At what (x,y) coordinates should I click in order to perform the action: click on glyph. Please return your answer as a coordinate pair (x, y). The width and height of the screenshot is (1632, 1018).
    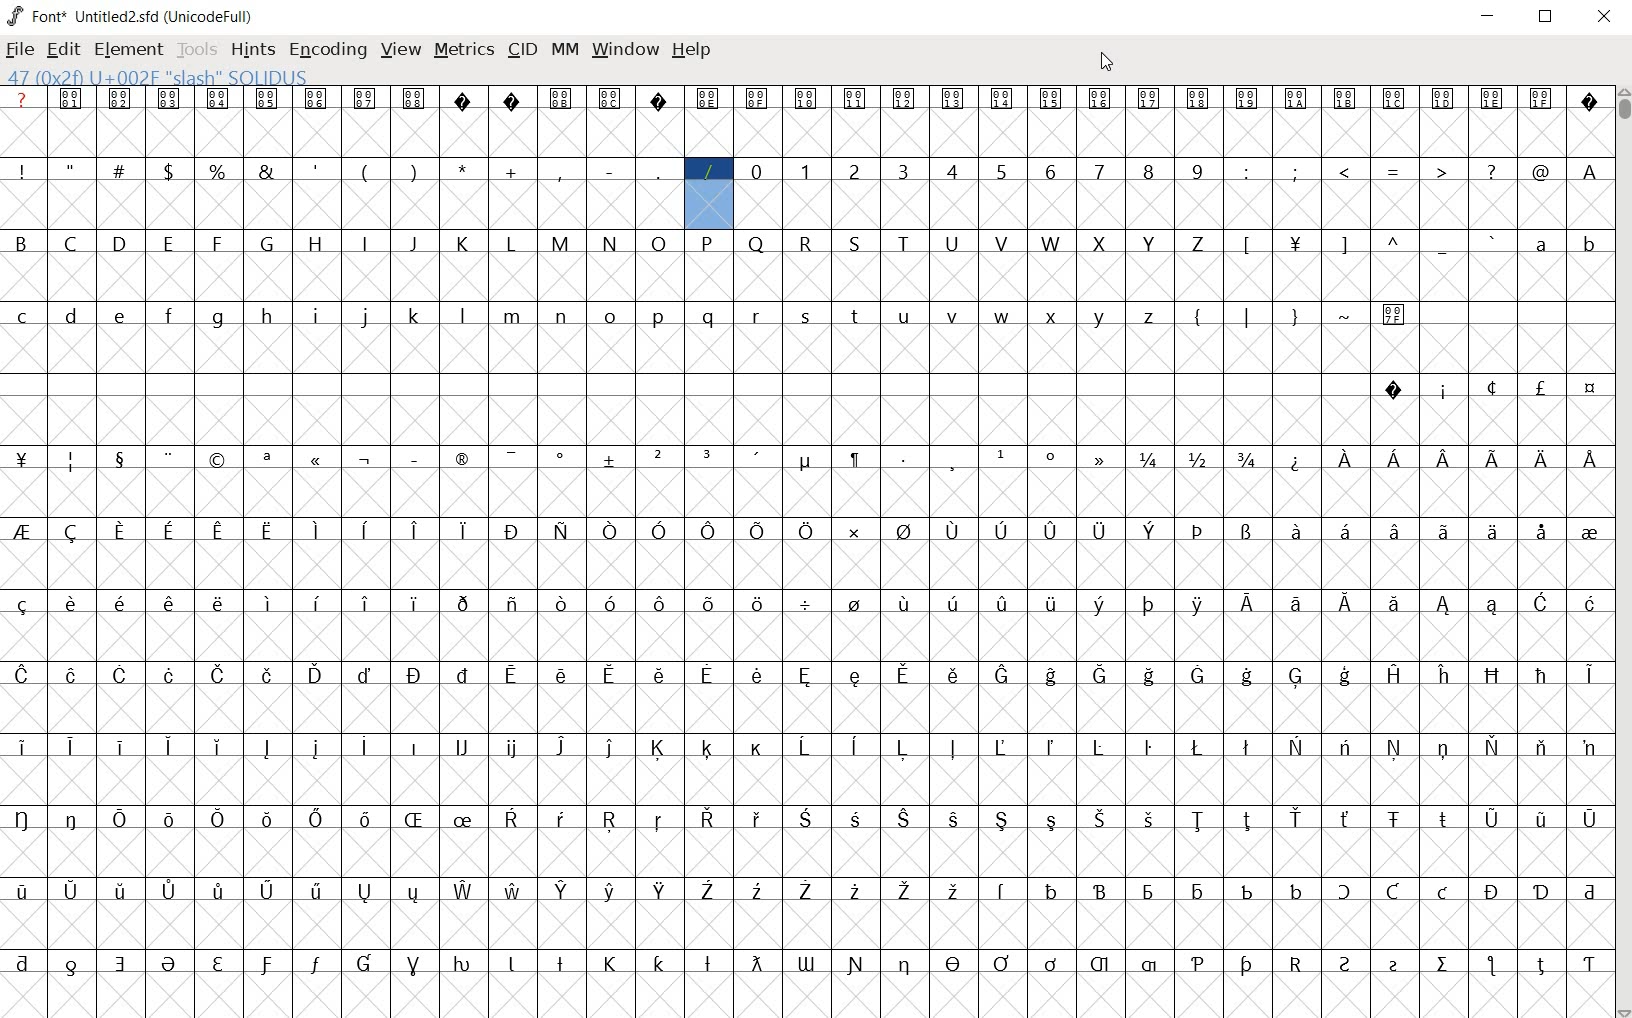
    Looking at the image, I should click on (953, 603).